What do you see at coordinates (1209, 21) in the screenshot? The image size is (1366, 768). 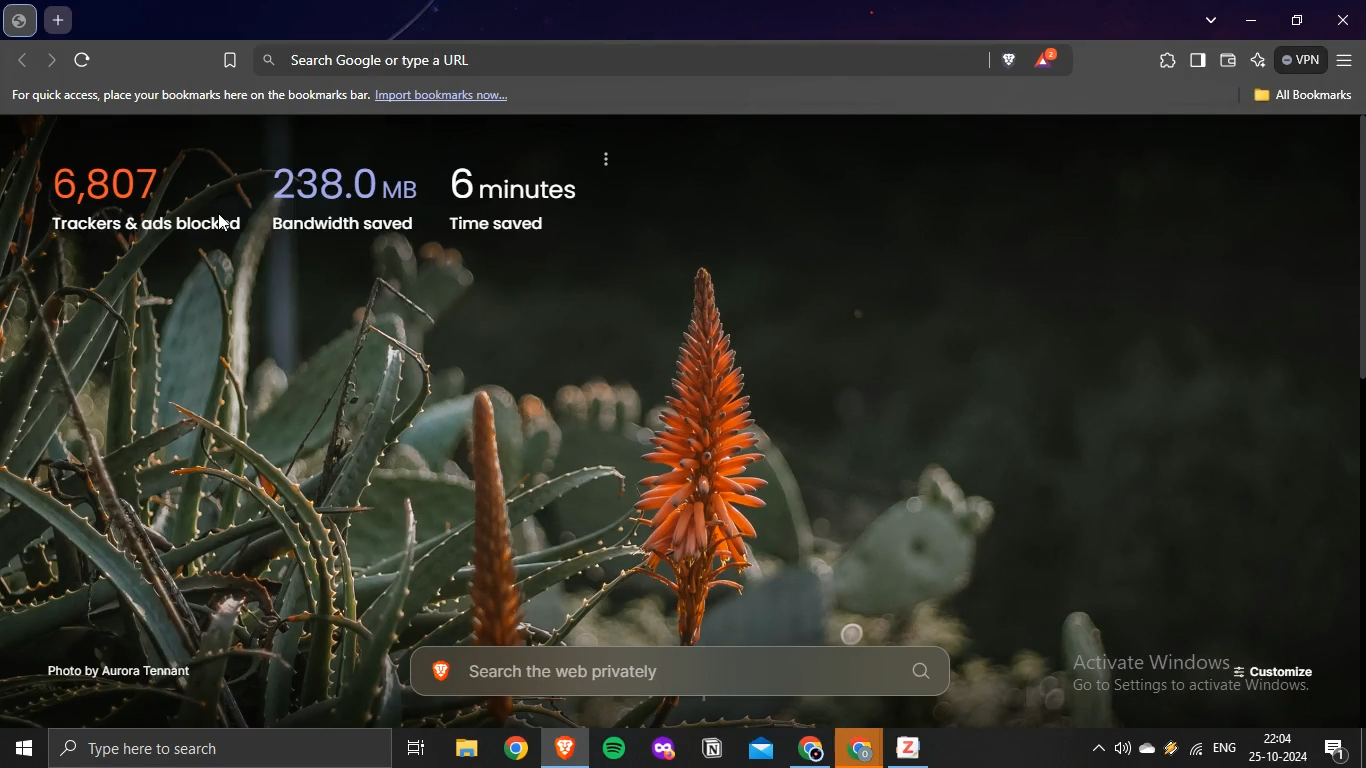 I see `search tabs` at bounding box center [1209, 21].